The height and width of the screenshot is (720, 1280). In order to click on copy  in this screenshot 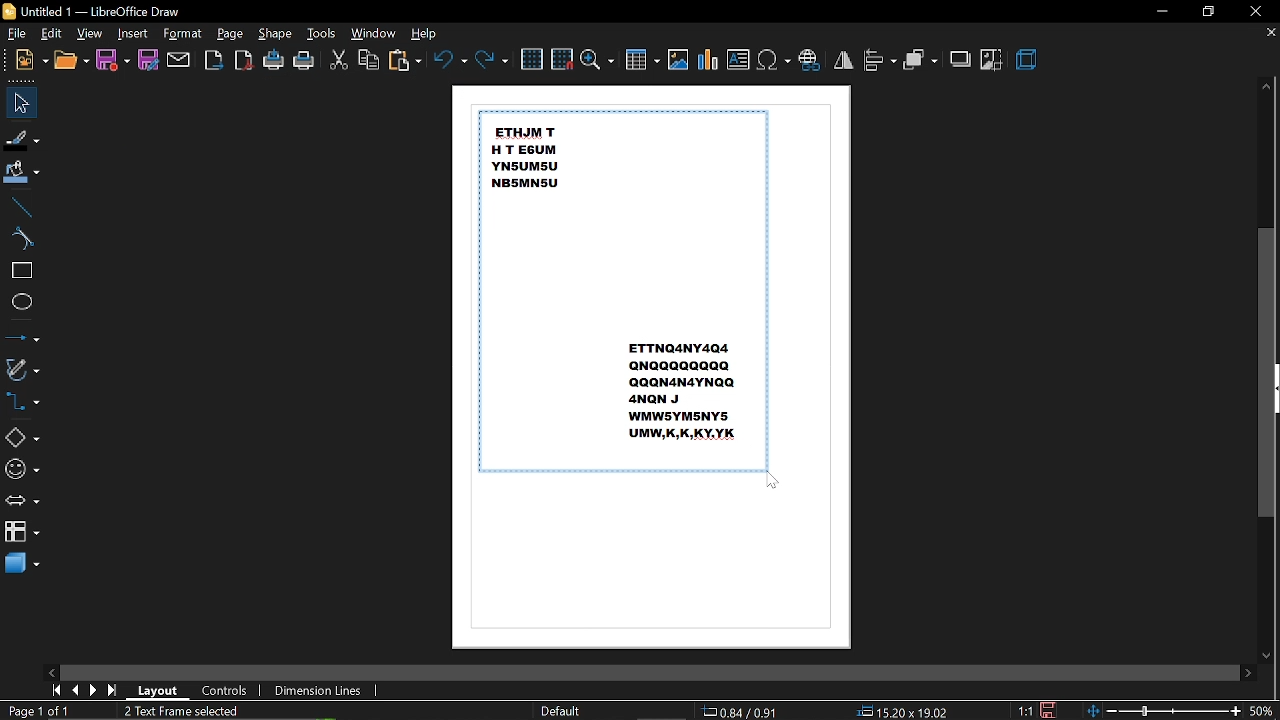, I will do `click(369, 59)`.